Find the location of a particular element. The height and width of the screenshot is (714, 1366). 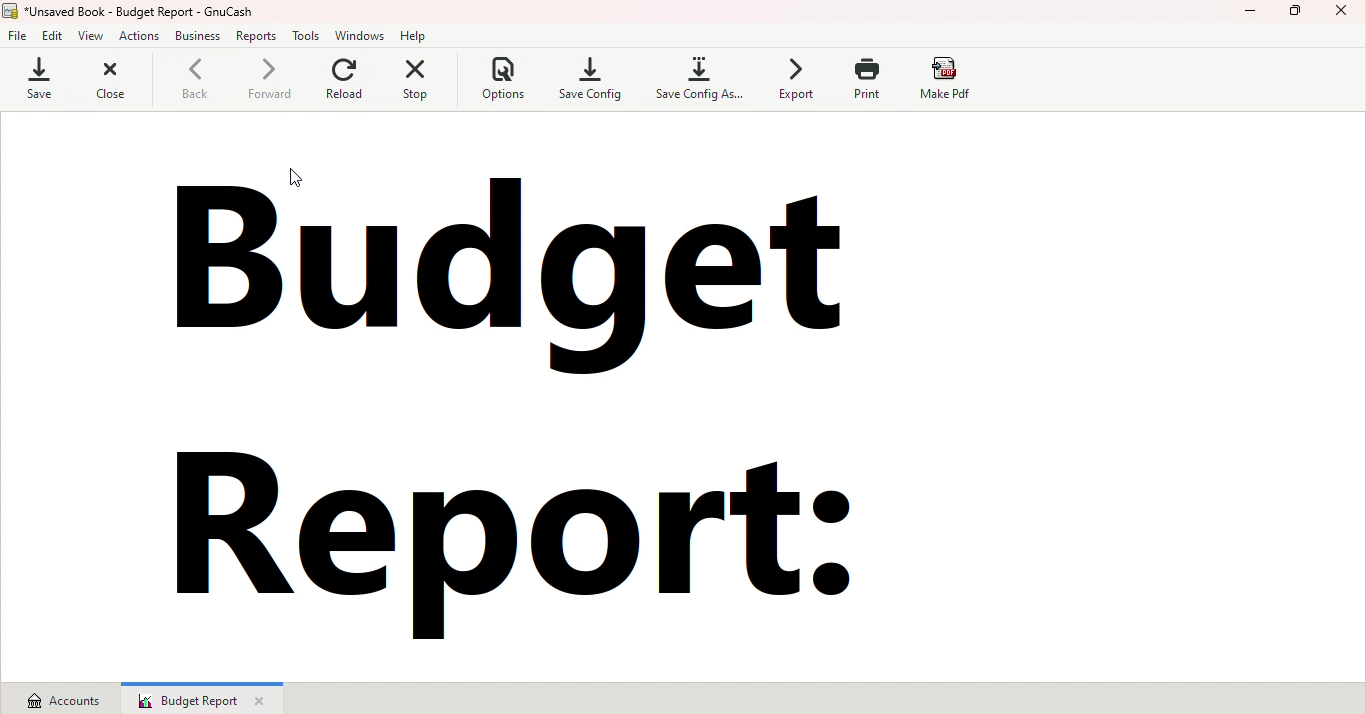

Back is located at coordinates (182, 81).